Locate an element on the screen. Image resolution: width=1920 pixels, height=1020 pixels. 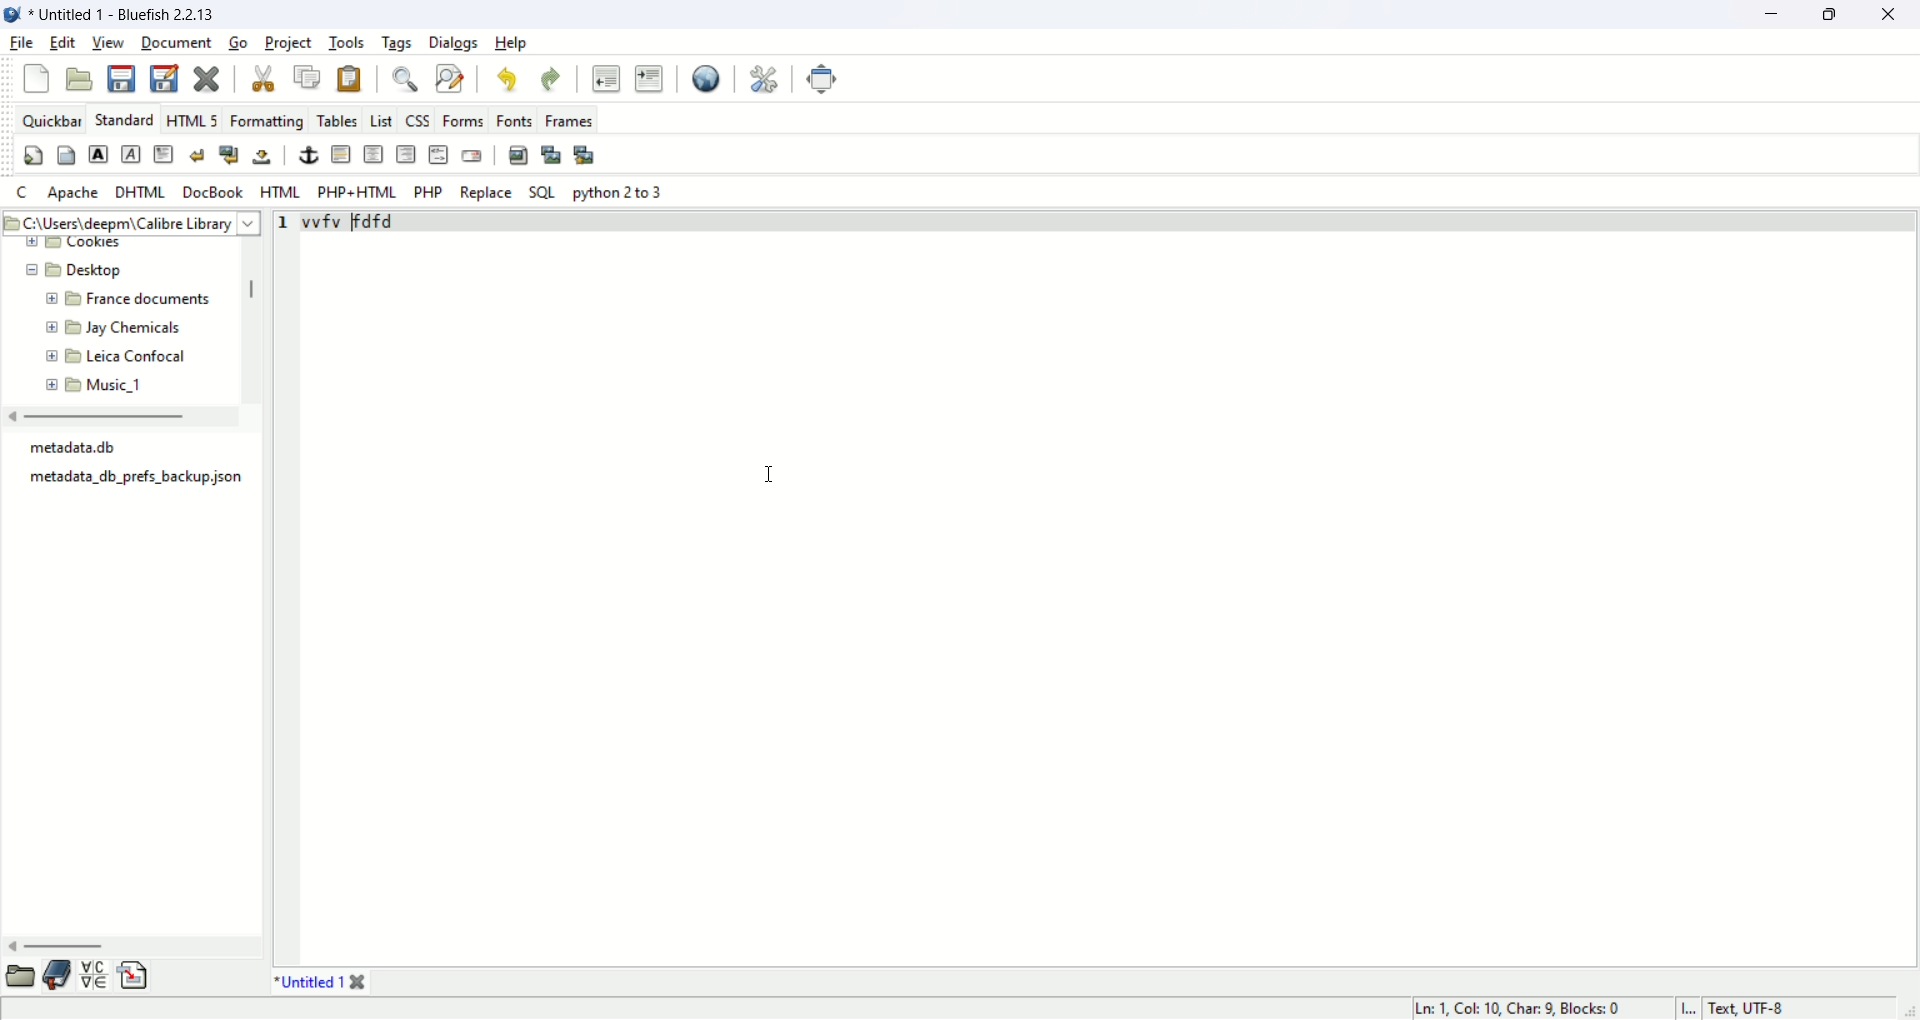
folder name is located at coordinates (122, 383).